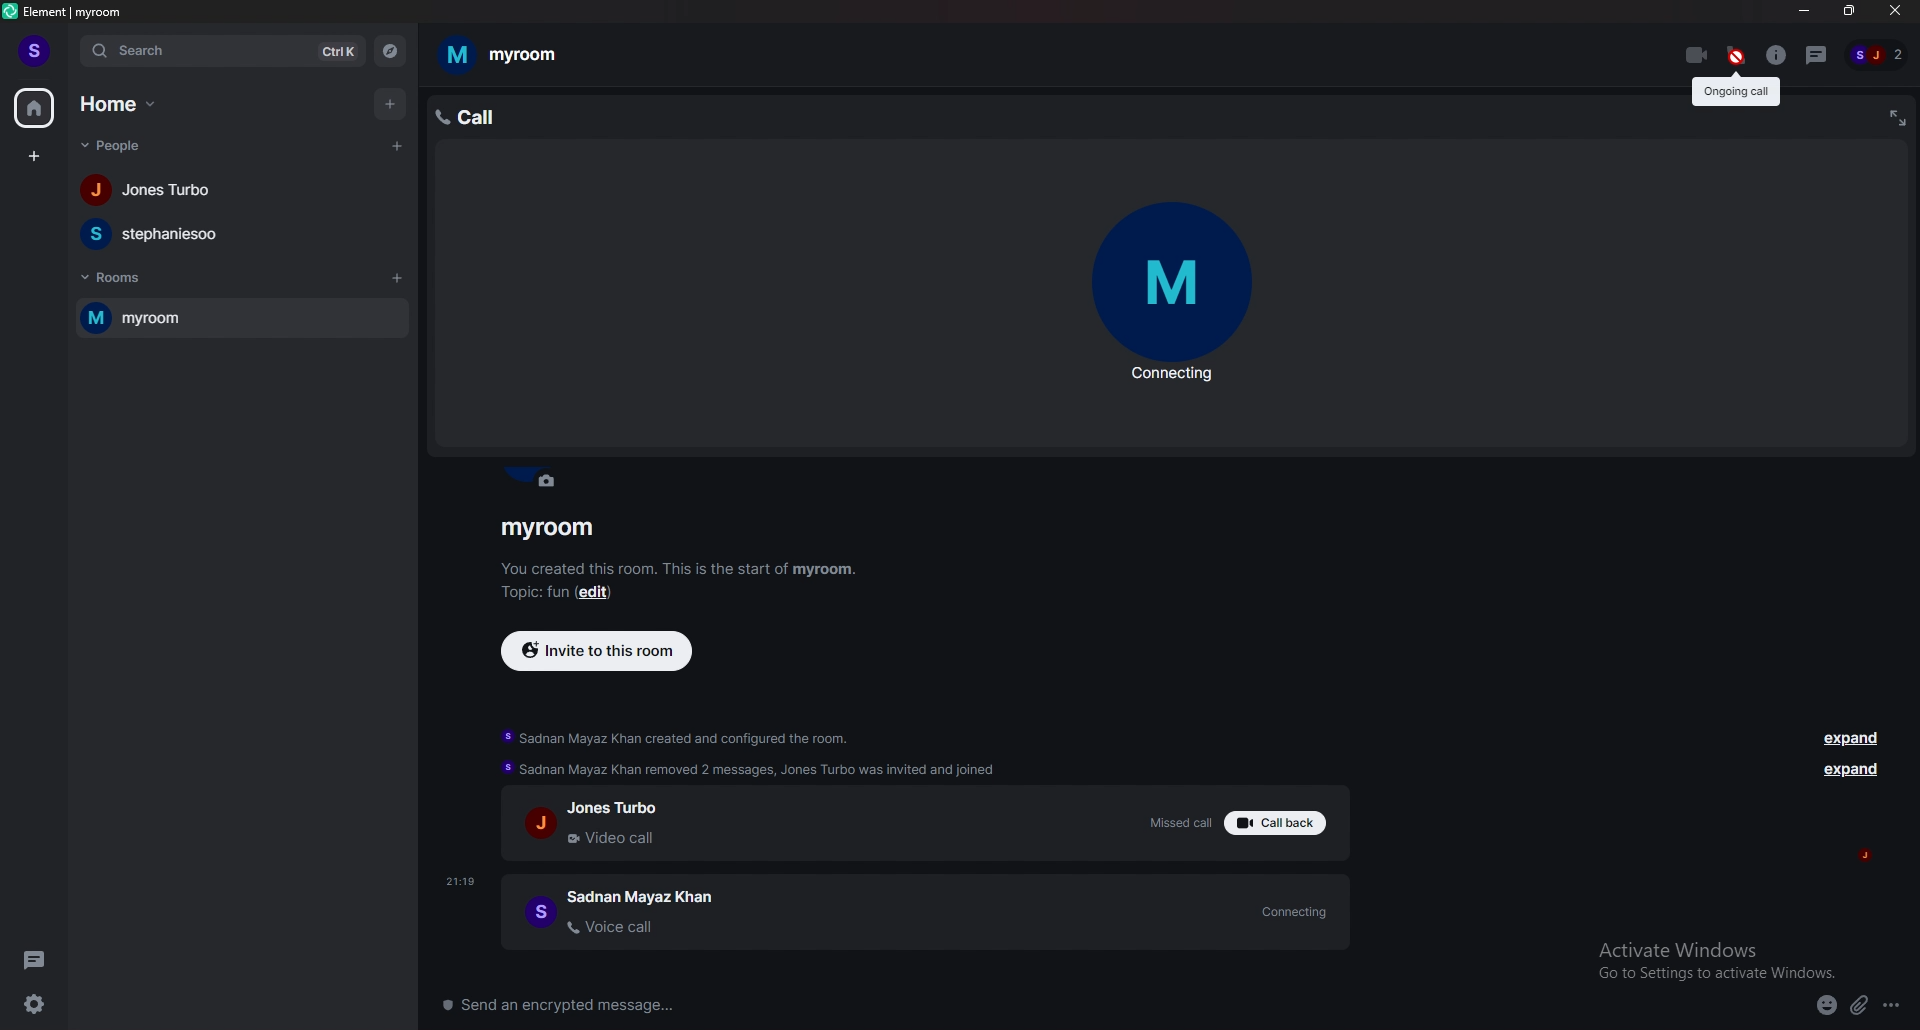 The image size is (1920, 1030). What do you see at coordinates (390, 52) in the screenshot?
I see `explore rooms` at bounding box center [390, 52].